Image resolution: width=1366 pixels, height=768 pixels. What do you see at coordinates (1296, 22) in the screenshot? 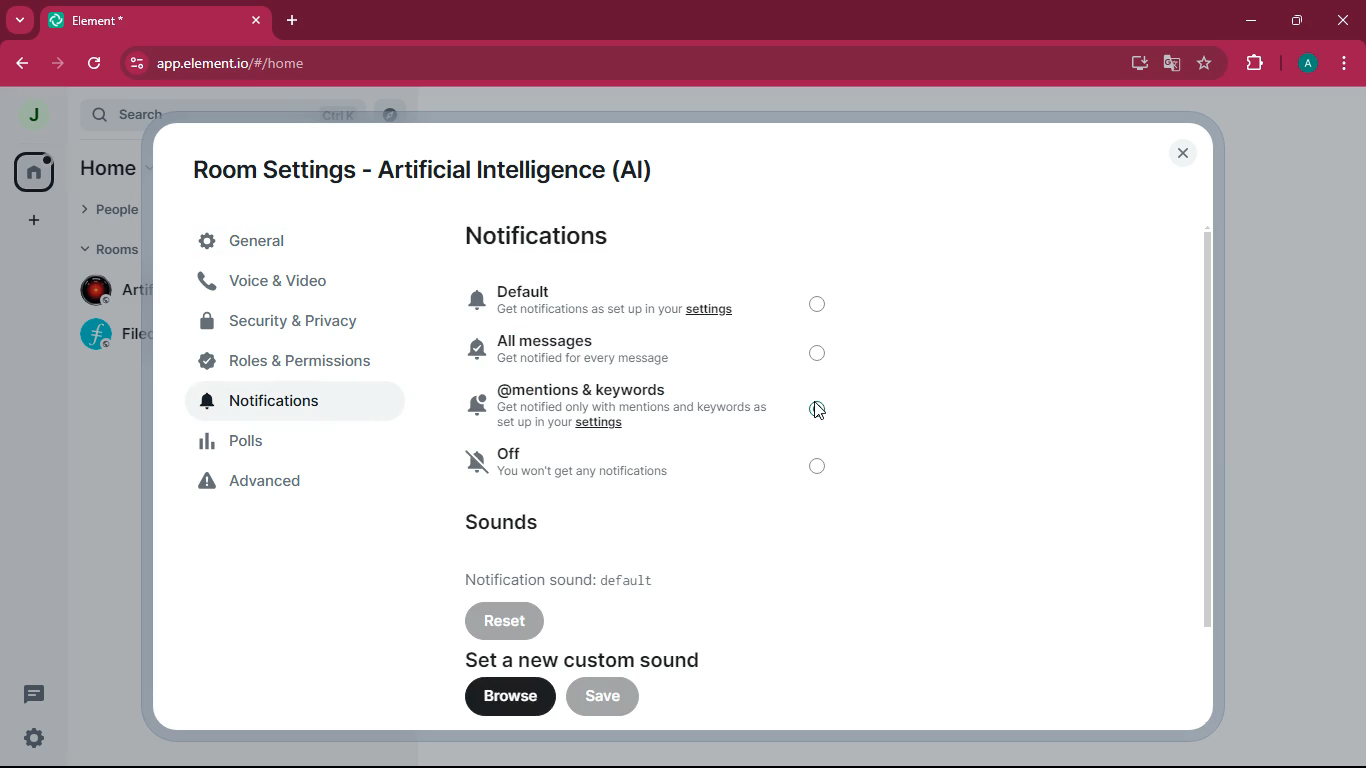
I see `maximize` at bounding box center [1296, 22].